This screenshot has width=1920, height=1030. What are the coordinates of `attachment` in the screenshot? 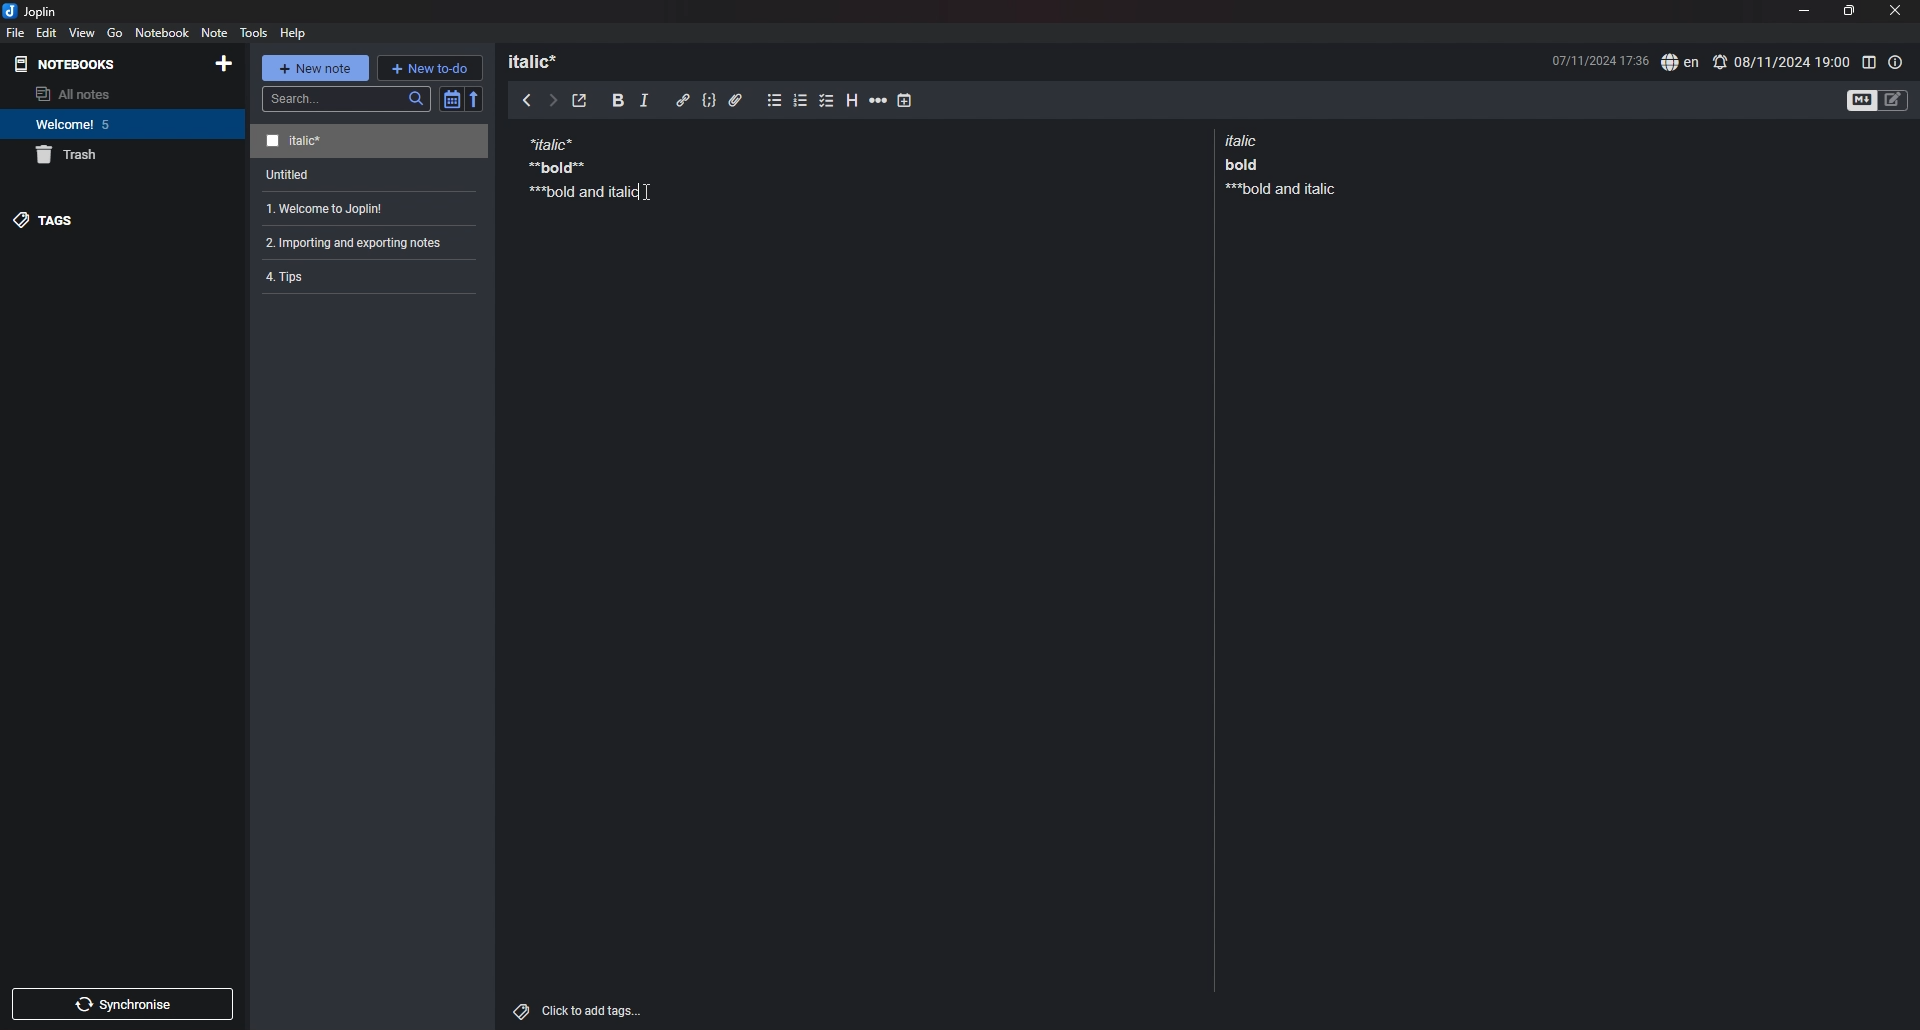 It's located at (736, 101).